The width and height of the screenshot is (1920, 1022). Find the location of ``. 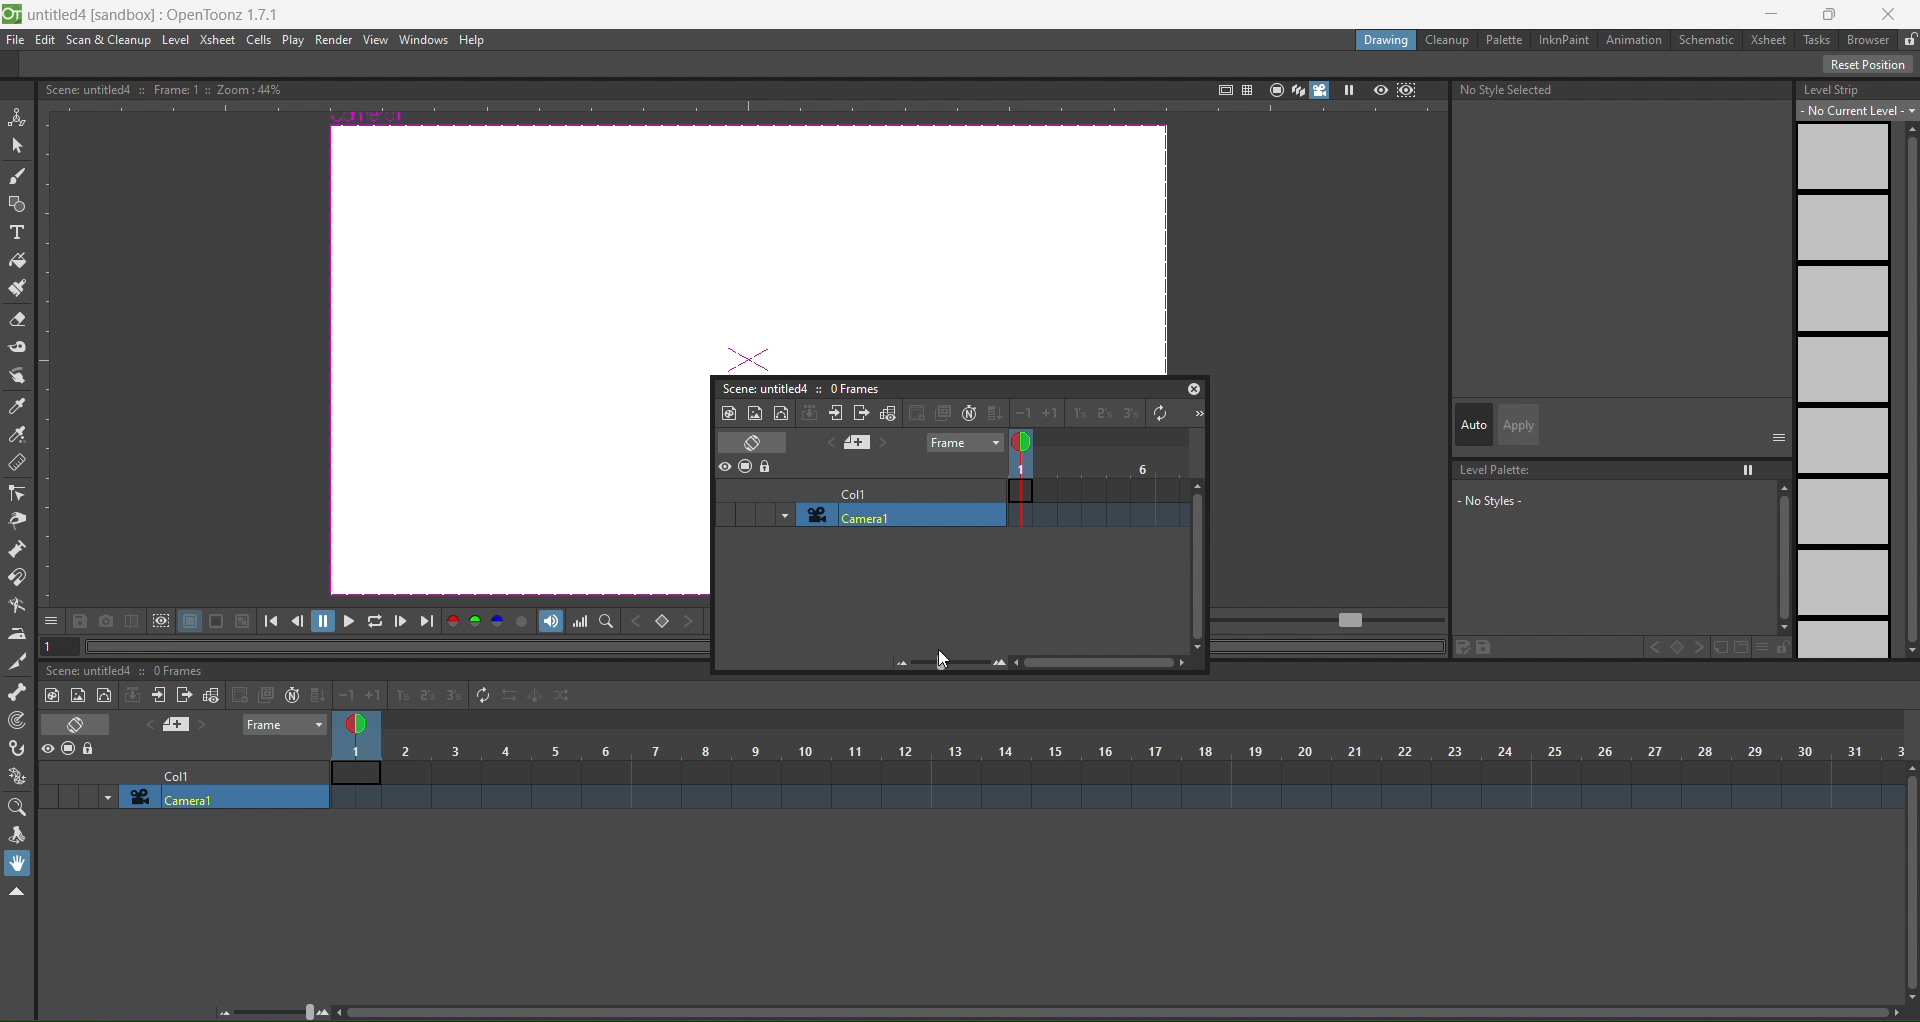

 is located at coordinates (1161, 412).